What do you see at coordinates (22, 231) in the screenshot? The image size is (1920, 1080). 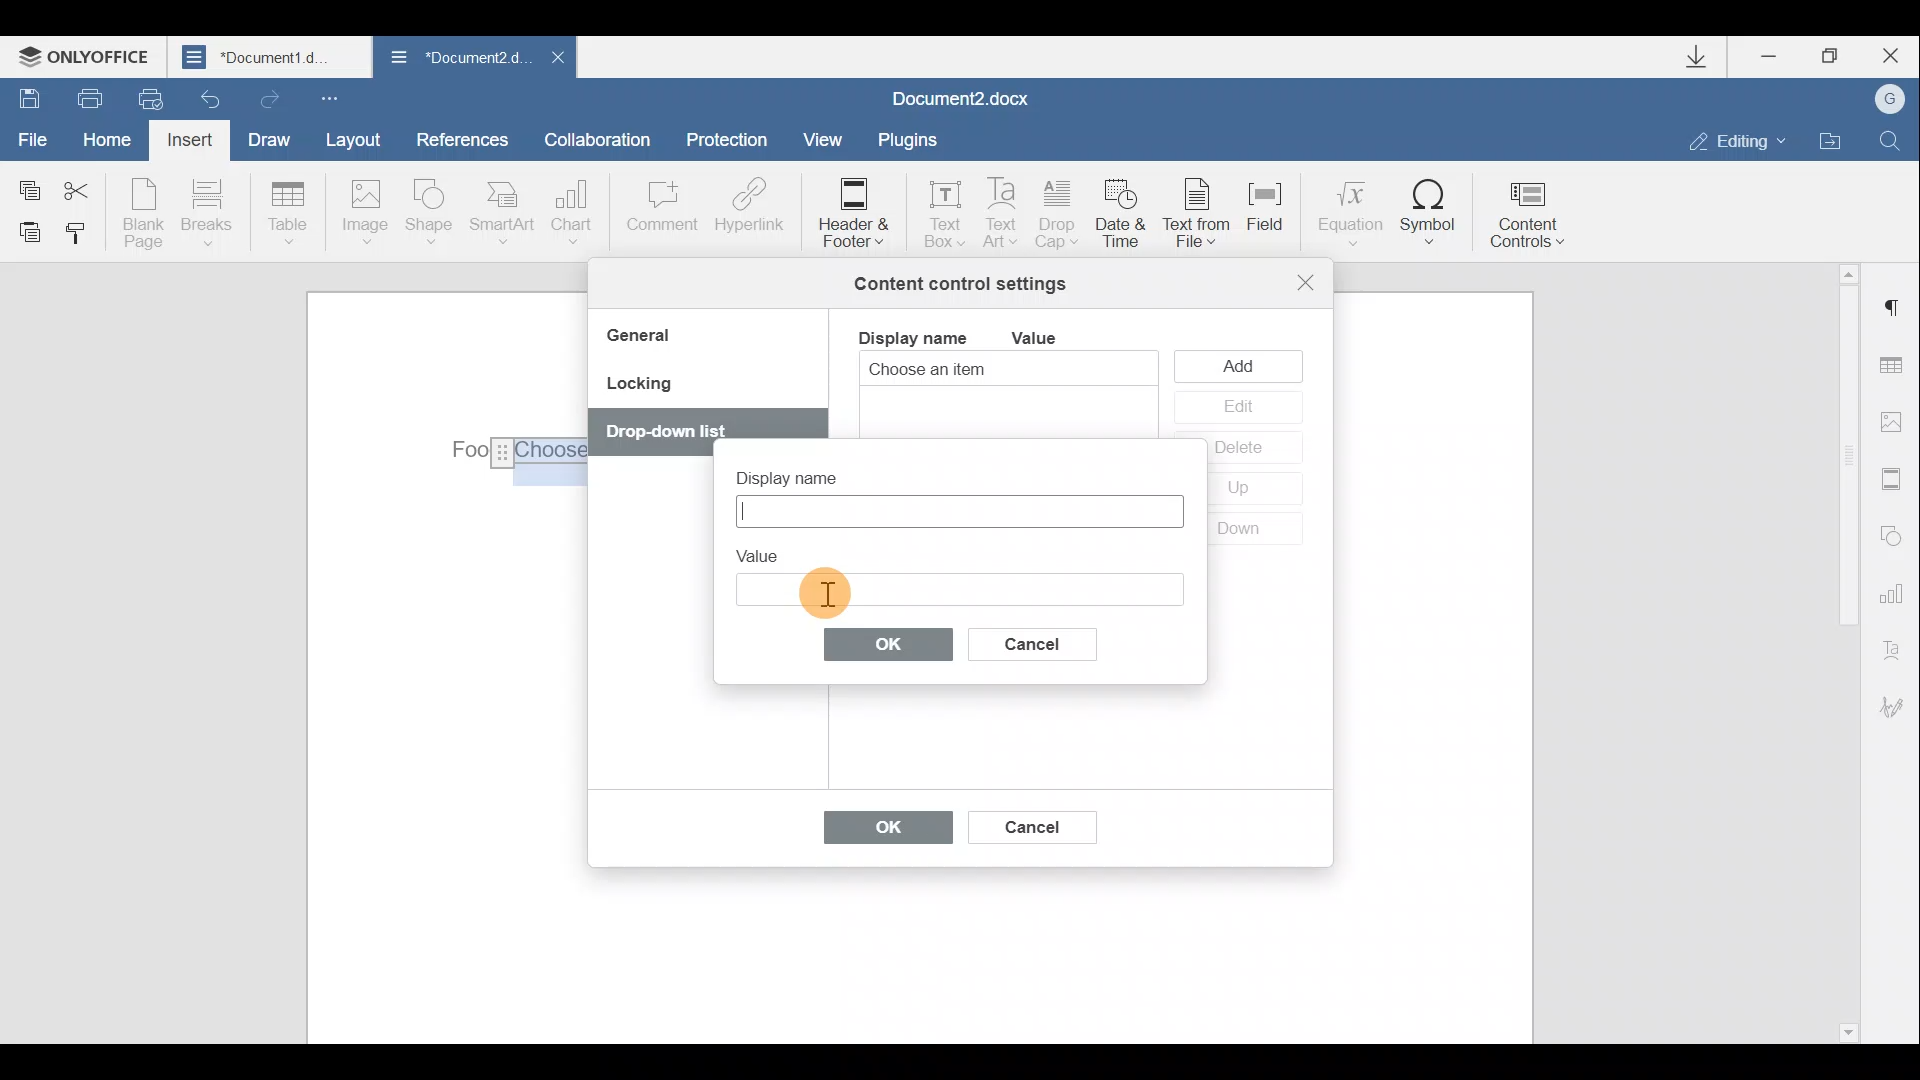 I see `Paste` at bounding box center [22, 231].